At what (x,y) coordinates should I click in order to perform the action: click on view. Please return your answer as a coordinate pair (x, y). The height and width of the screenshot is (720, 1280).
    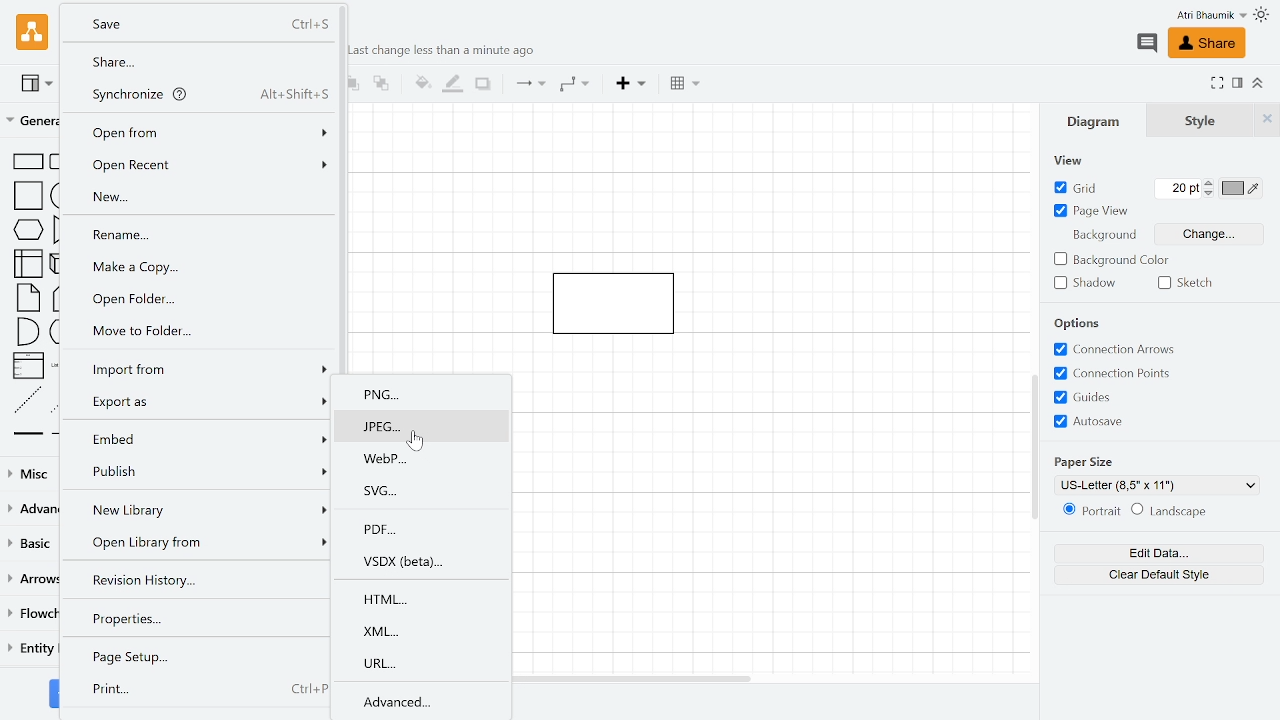
    Looking at the image, I should click on (1067, 160).